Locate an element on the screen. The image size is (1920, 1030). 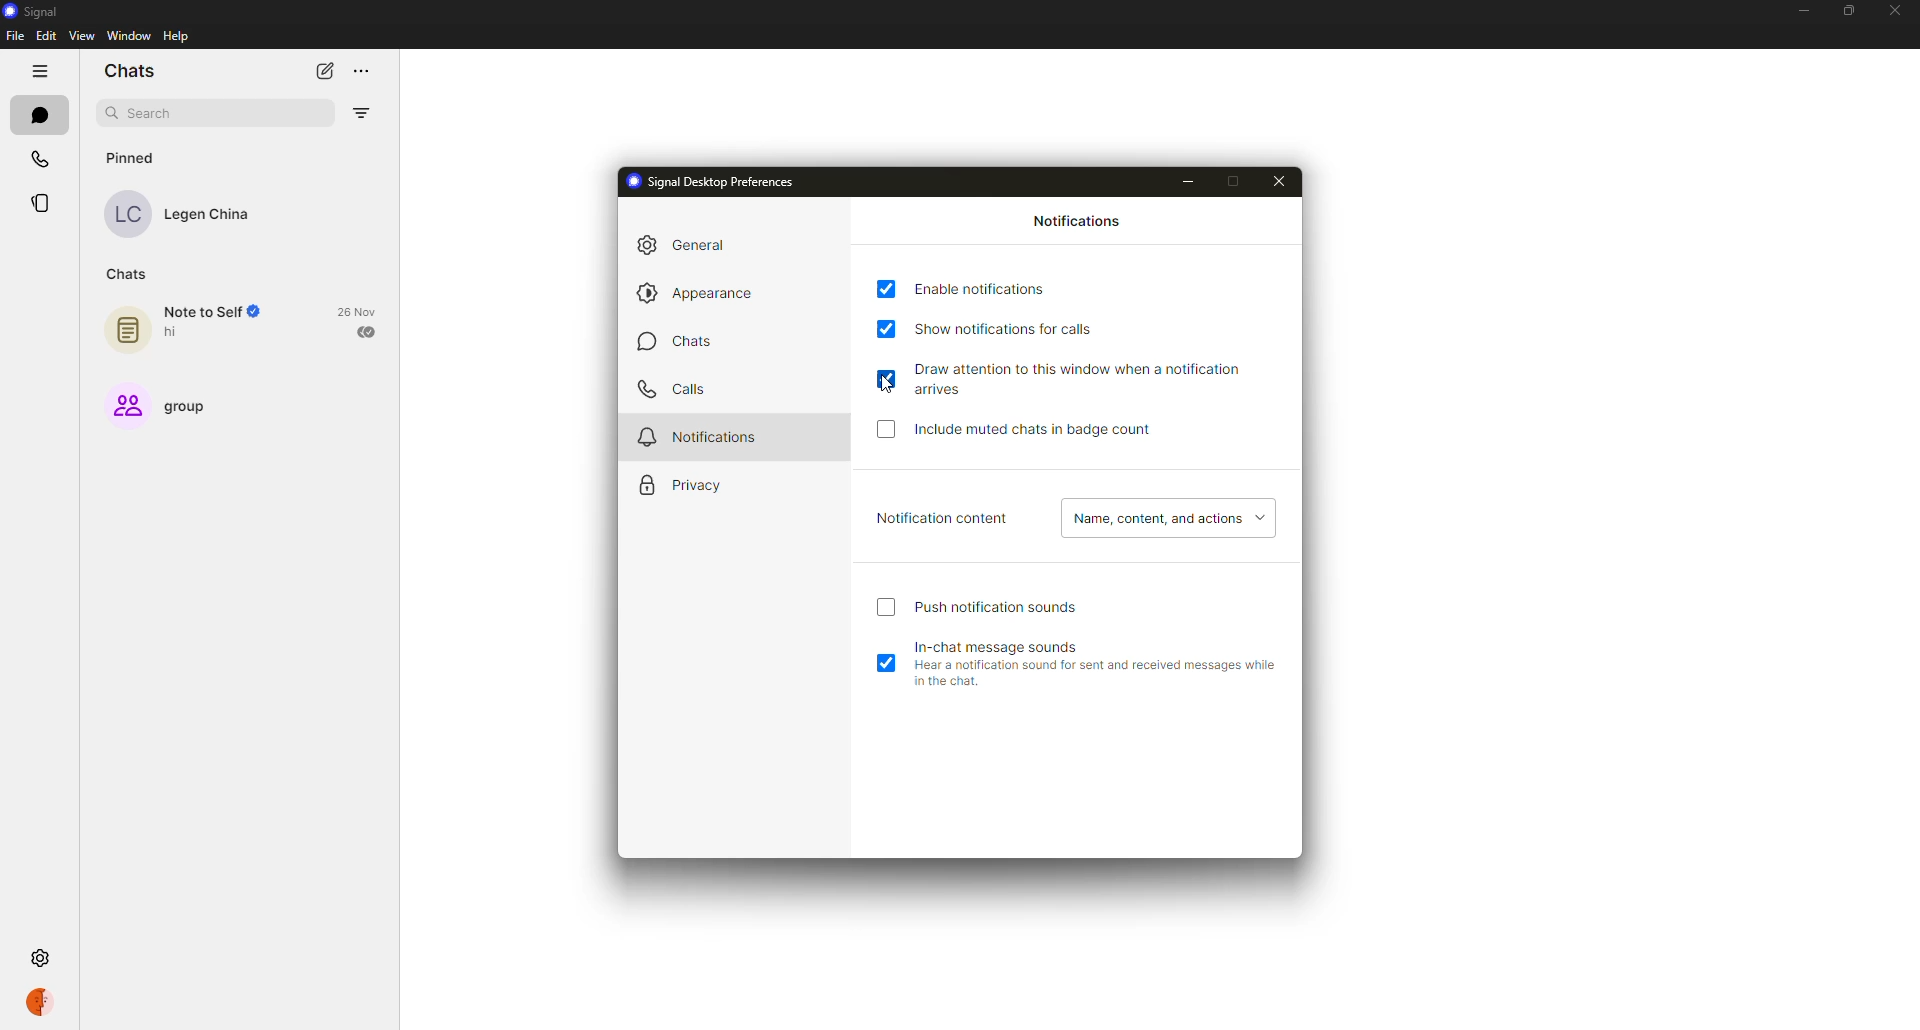
close is located at coordinates (1893, 10).